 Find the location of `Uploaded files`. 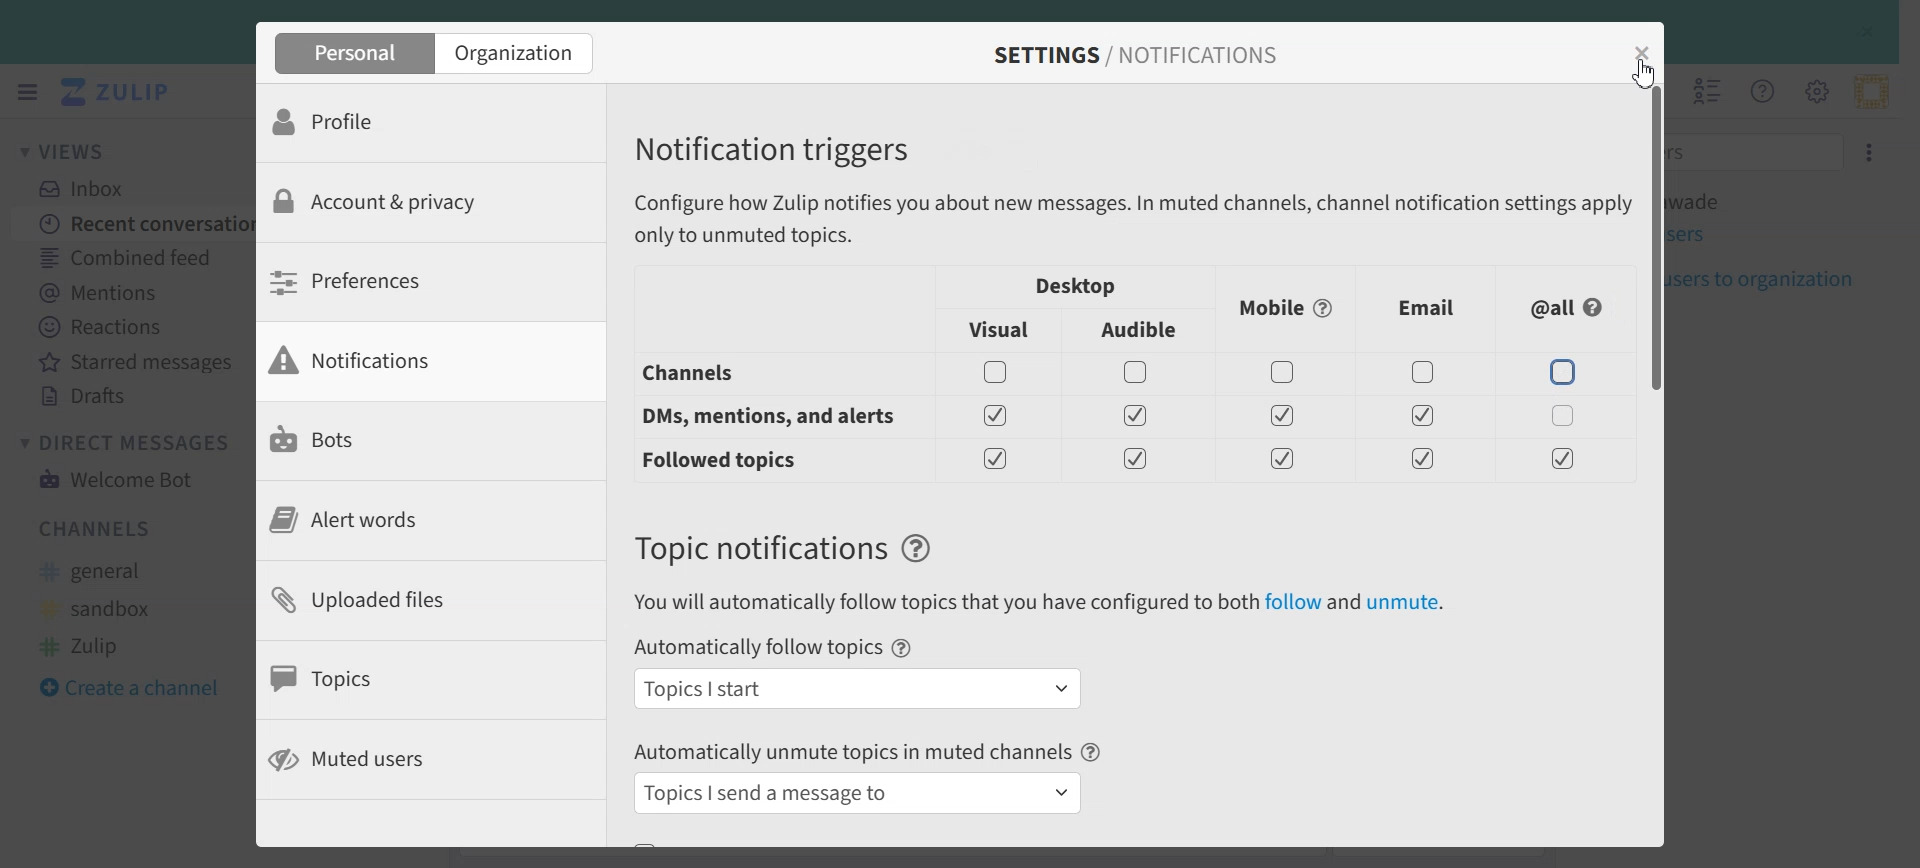

Uploaded files is located at coordinates (406, 598).